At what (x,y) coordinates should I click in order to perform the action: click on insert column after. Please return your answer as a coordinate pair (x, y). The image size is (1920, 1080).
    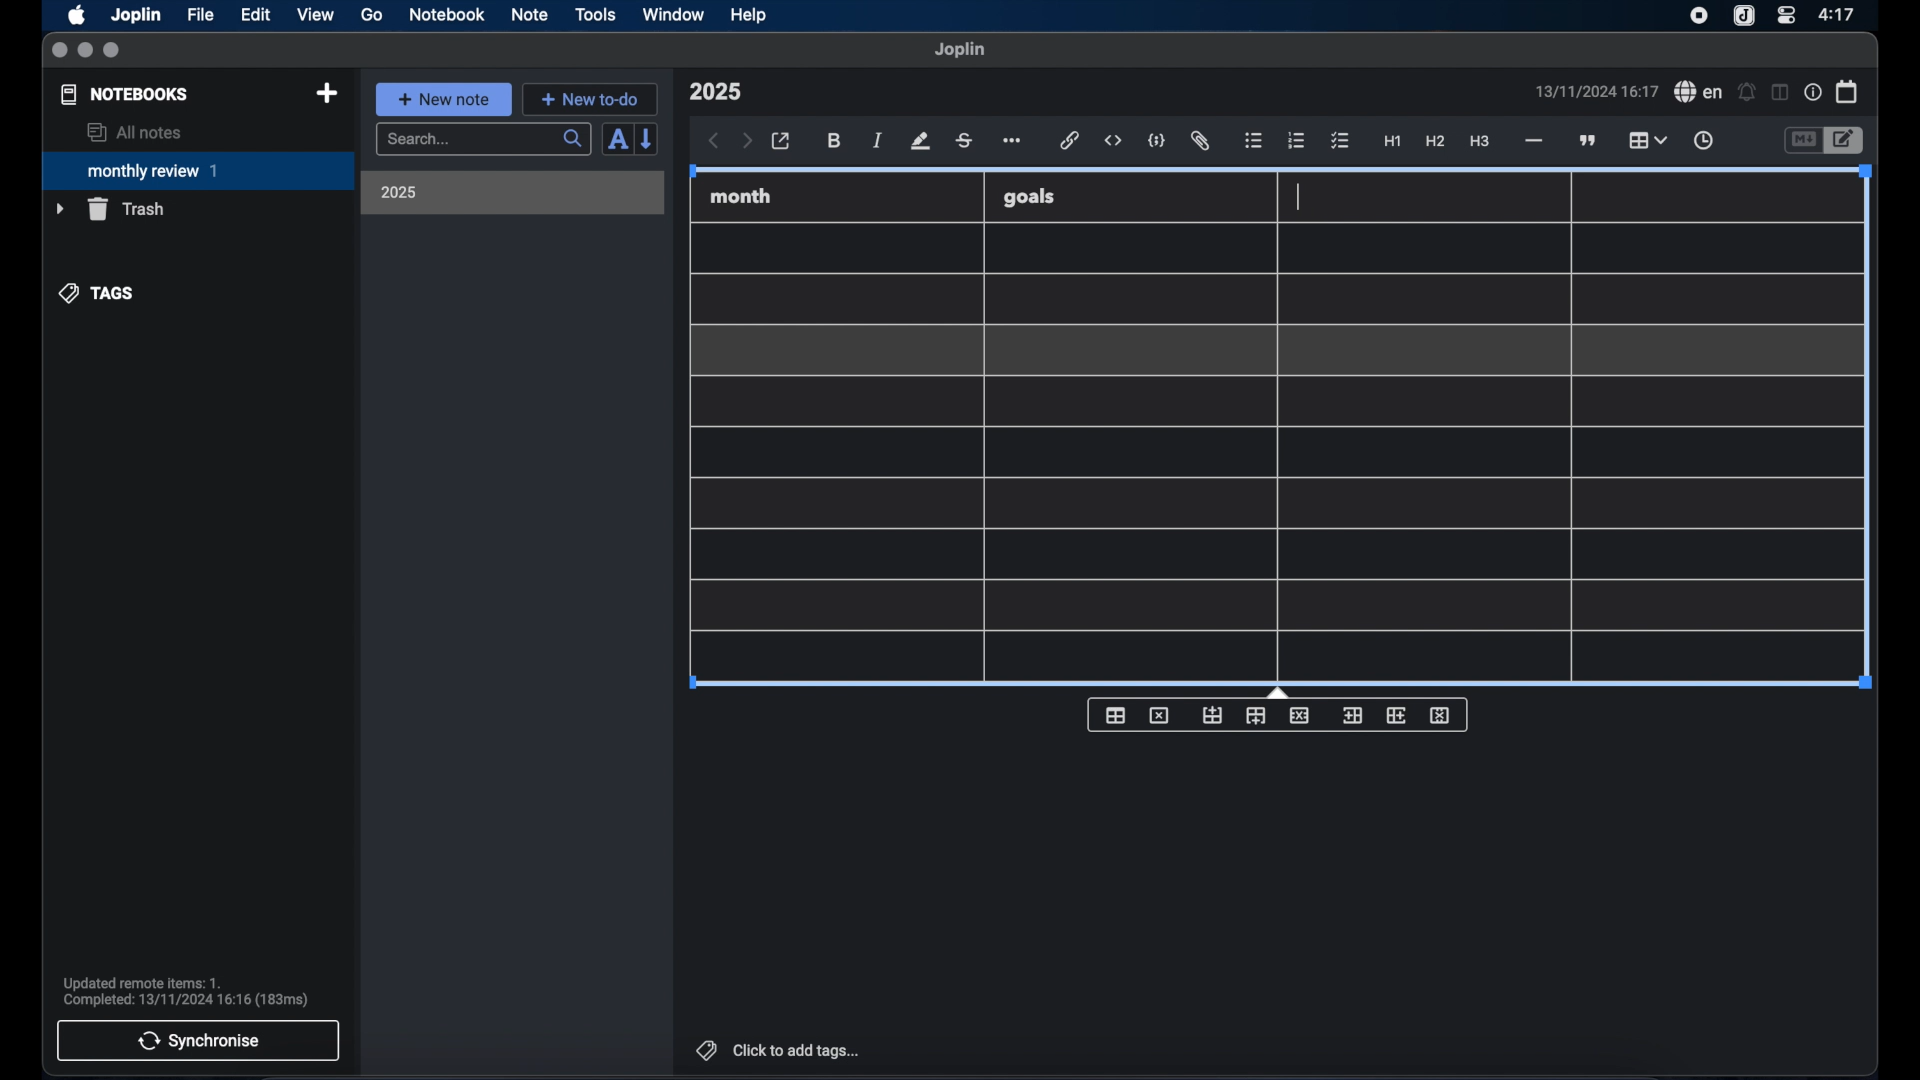
    Looking at the image, I should click on (1397, 715).